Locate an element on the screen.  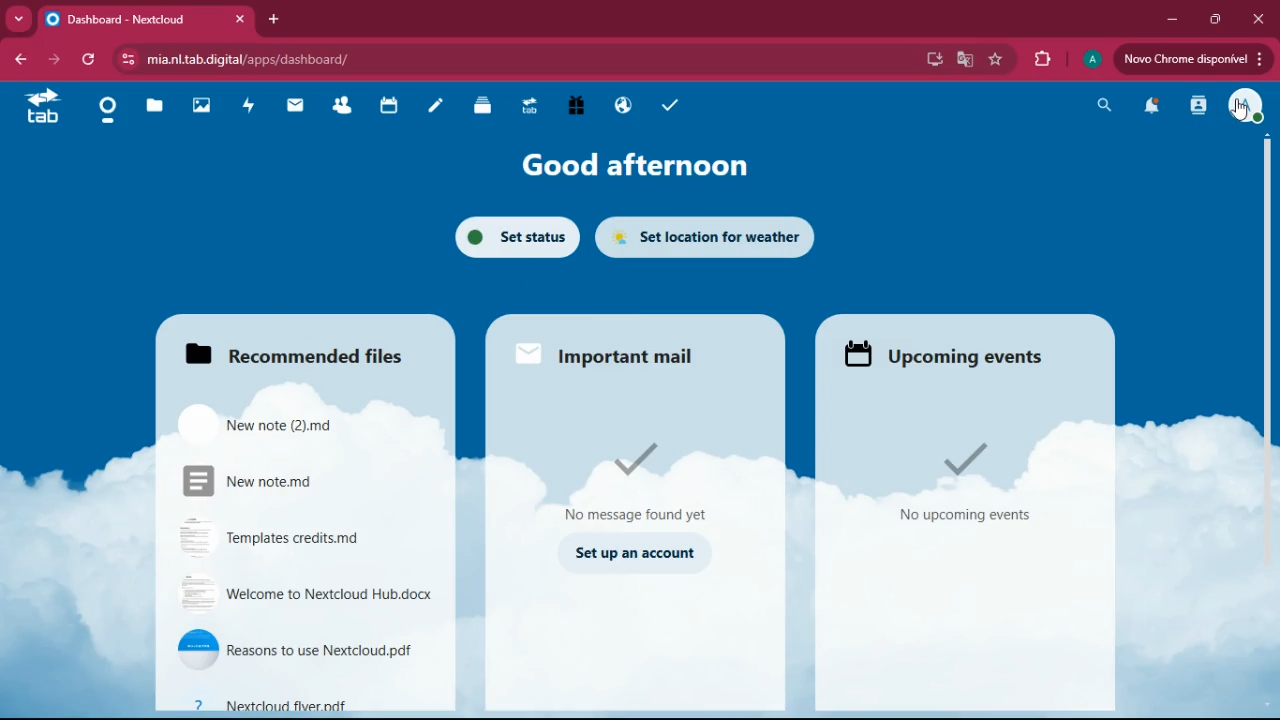
file is located at coordinates (278, 481).